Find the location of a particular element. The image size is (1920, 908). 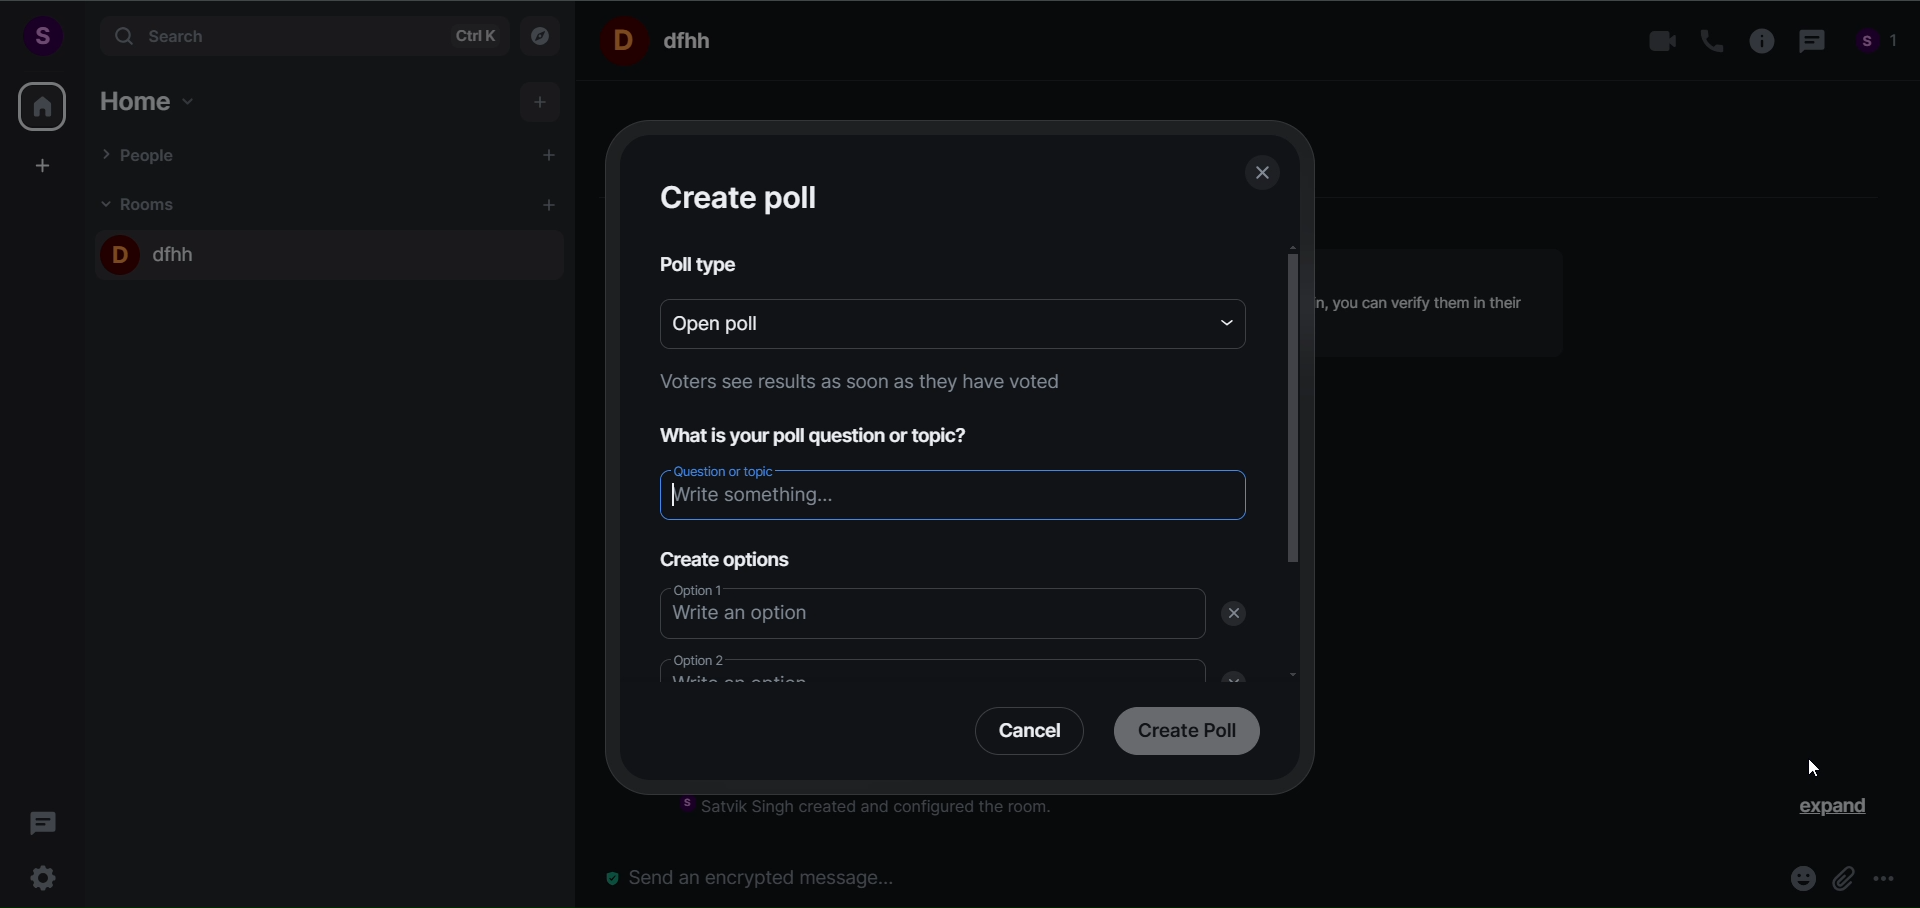

user is located at coordinates (41, 35).